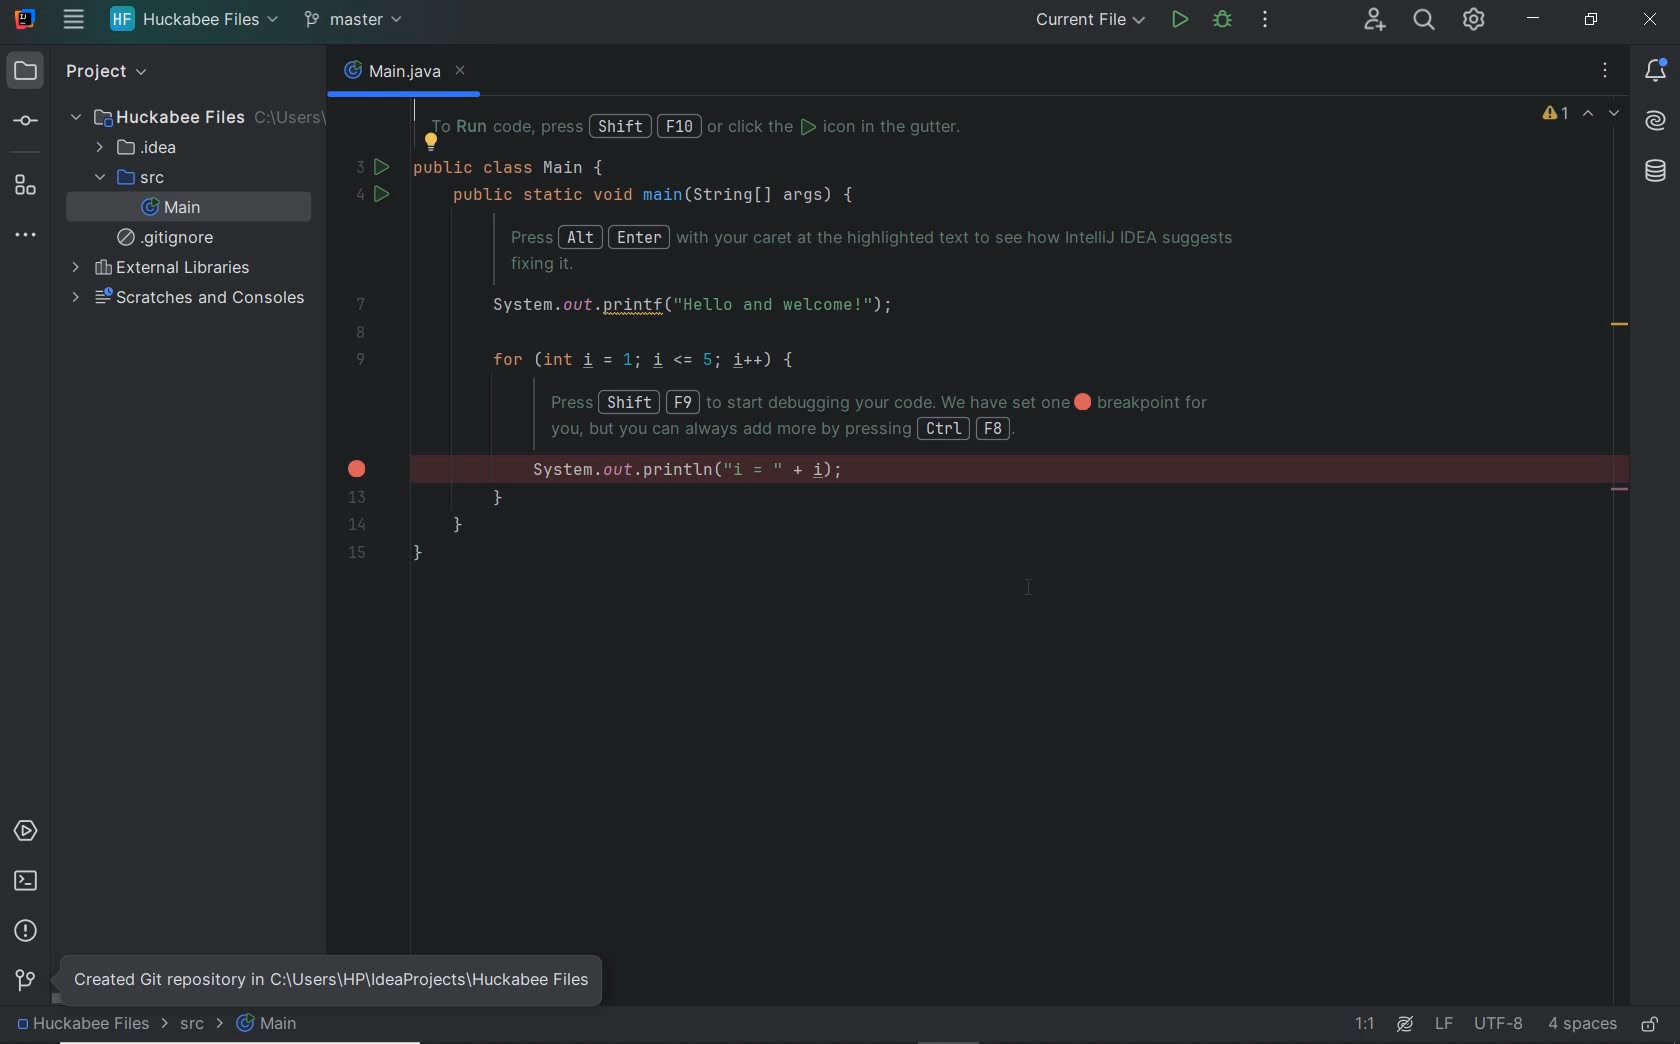 This screenshot has width=1680, height=1044. I want to click on RESTORE DOWN, so click(1586, 19).